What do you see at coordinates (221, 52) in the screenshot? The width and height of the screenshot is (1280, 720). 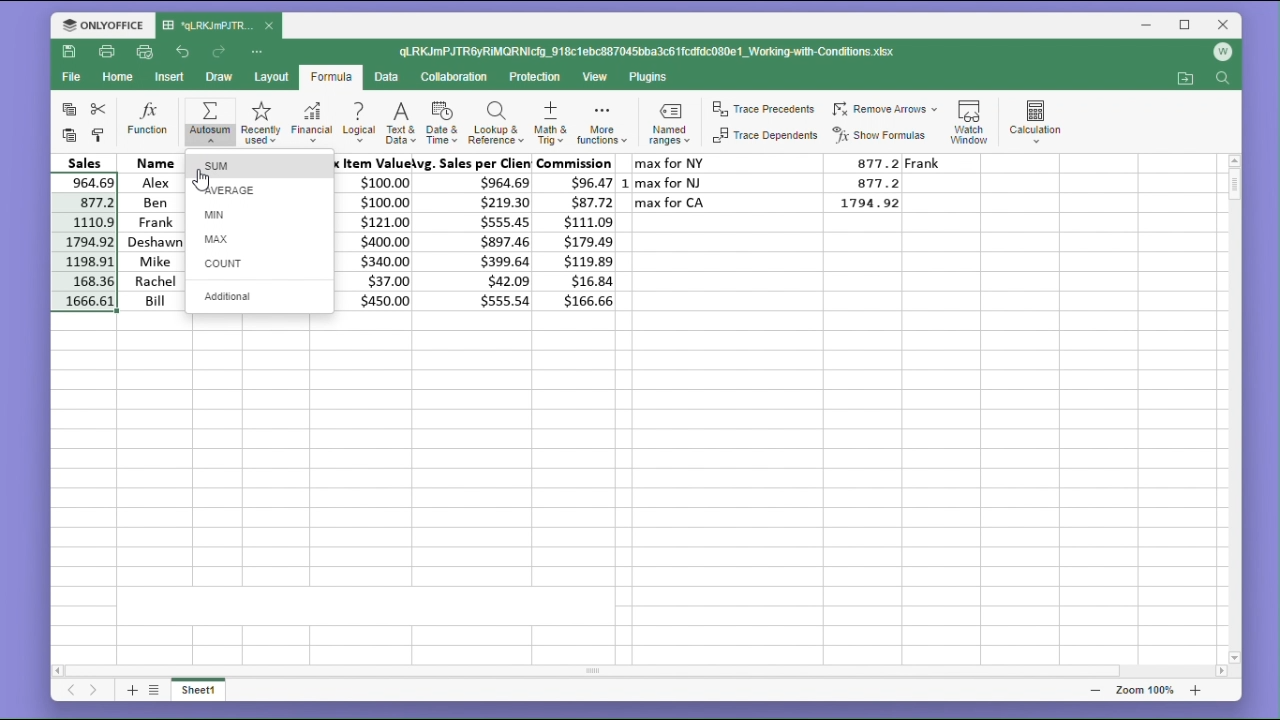 I see `redo` at bounding box center [221, 52].